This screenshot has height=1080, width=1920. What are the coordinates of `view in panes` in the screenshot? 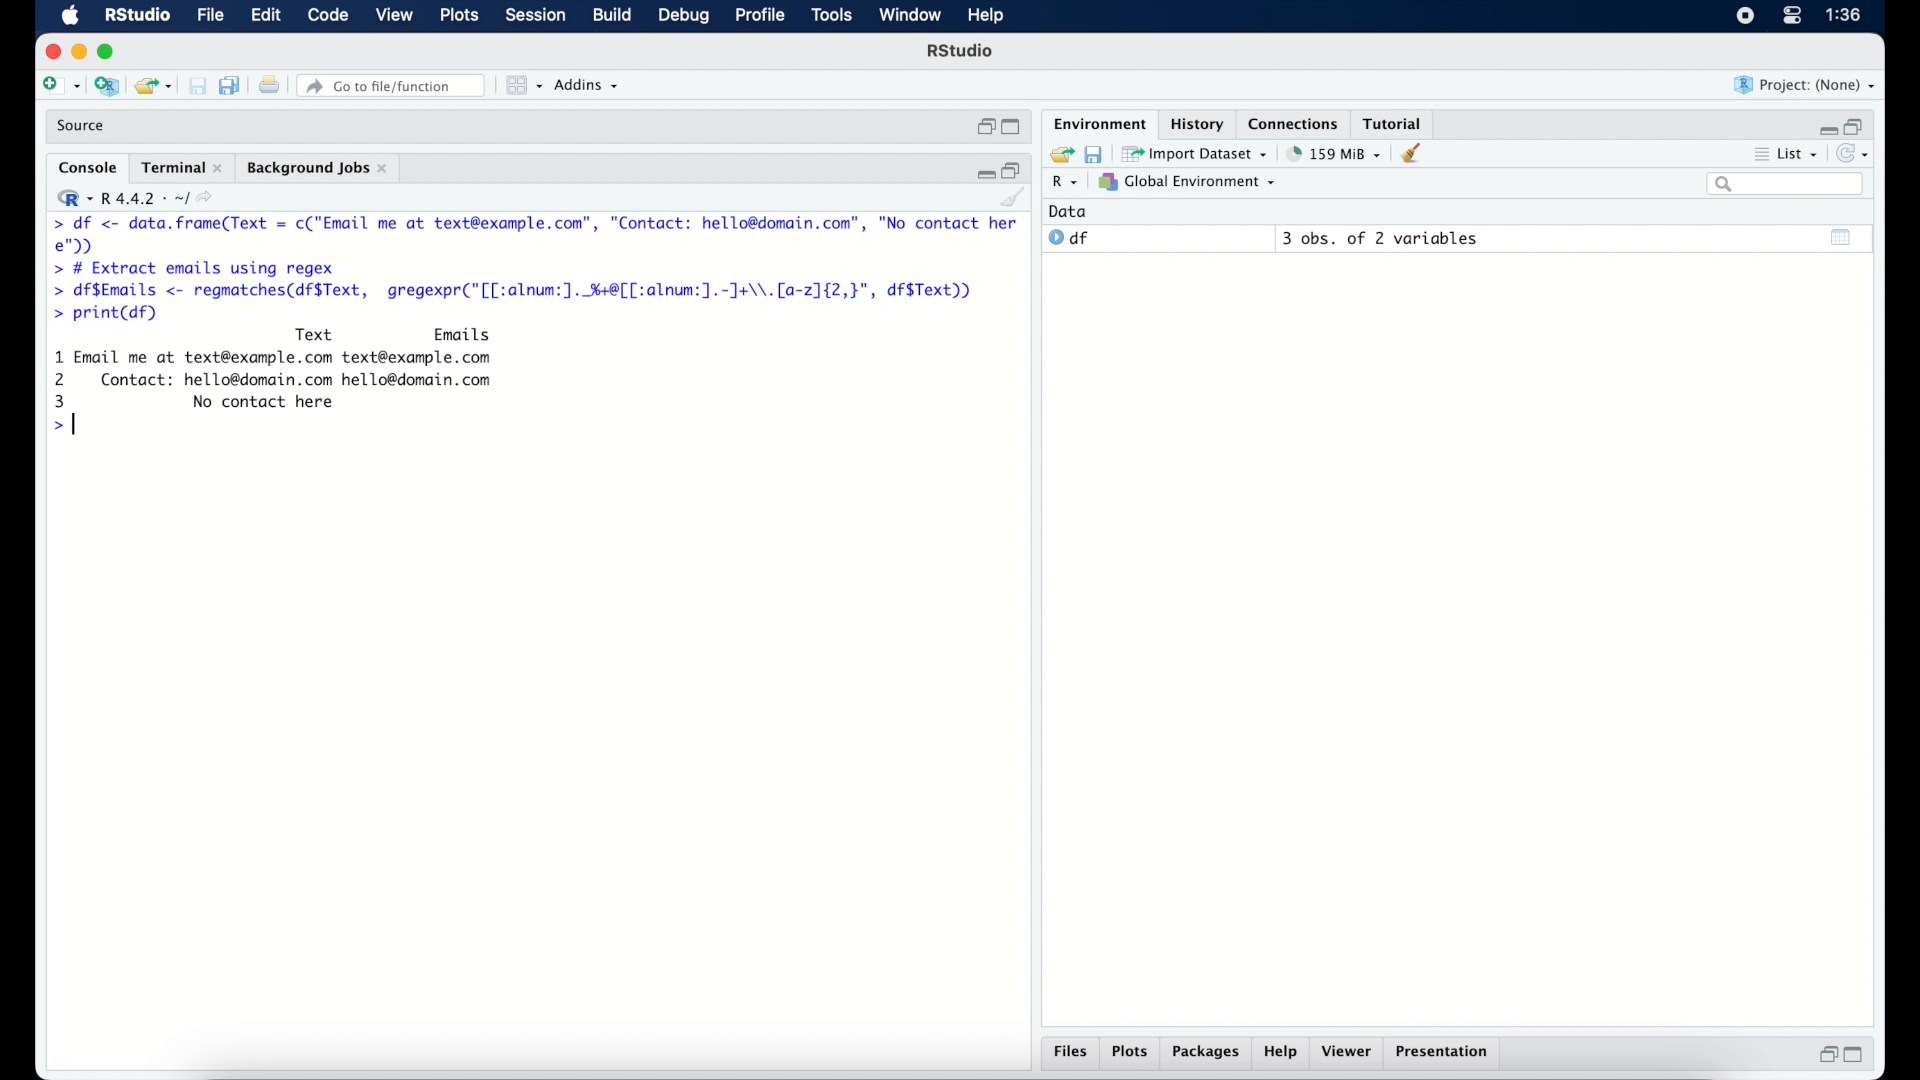 It's located at (522, 86).